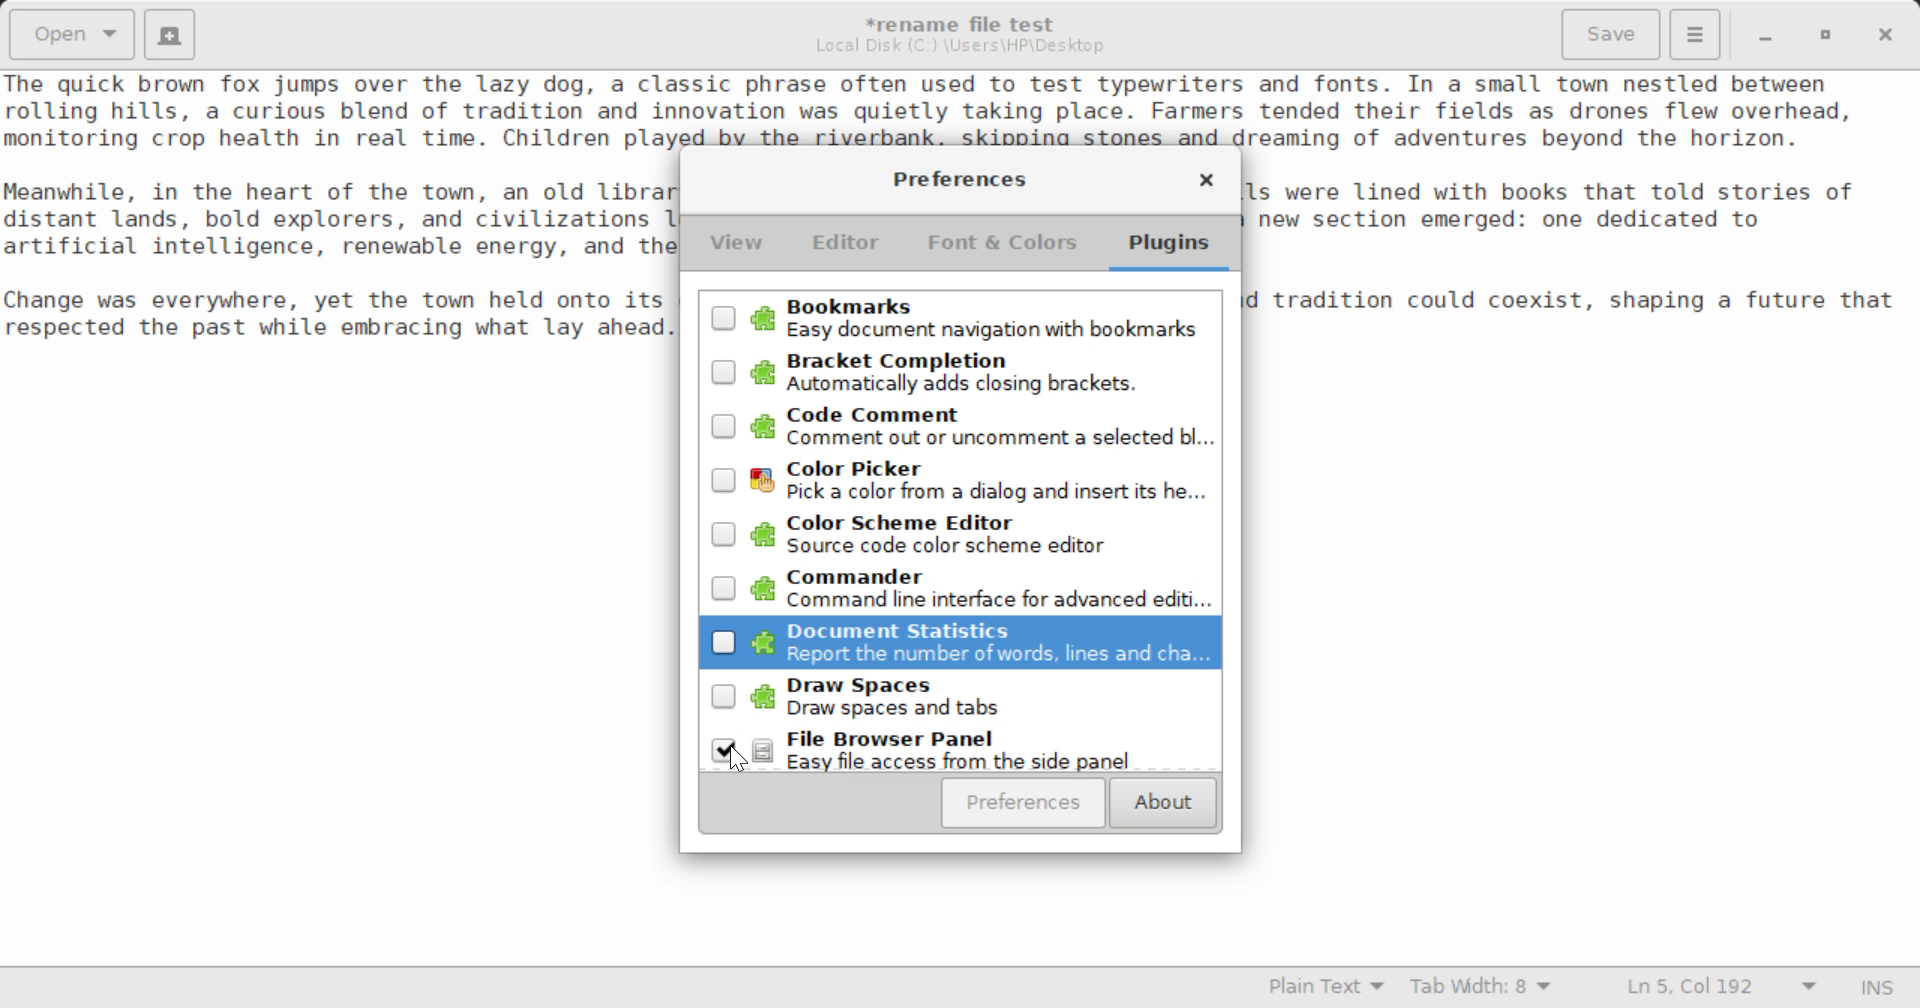 The width and height of the screenshot is (1920, 1008). Describe the element at coordinates (1327, 989) in the screenshot. I see `Selected Language` at that location.